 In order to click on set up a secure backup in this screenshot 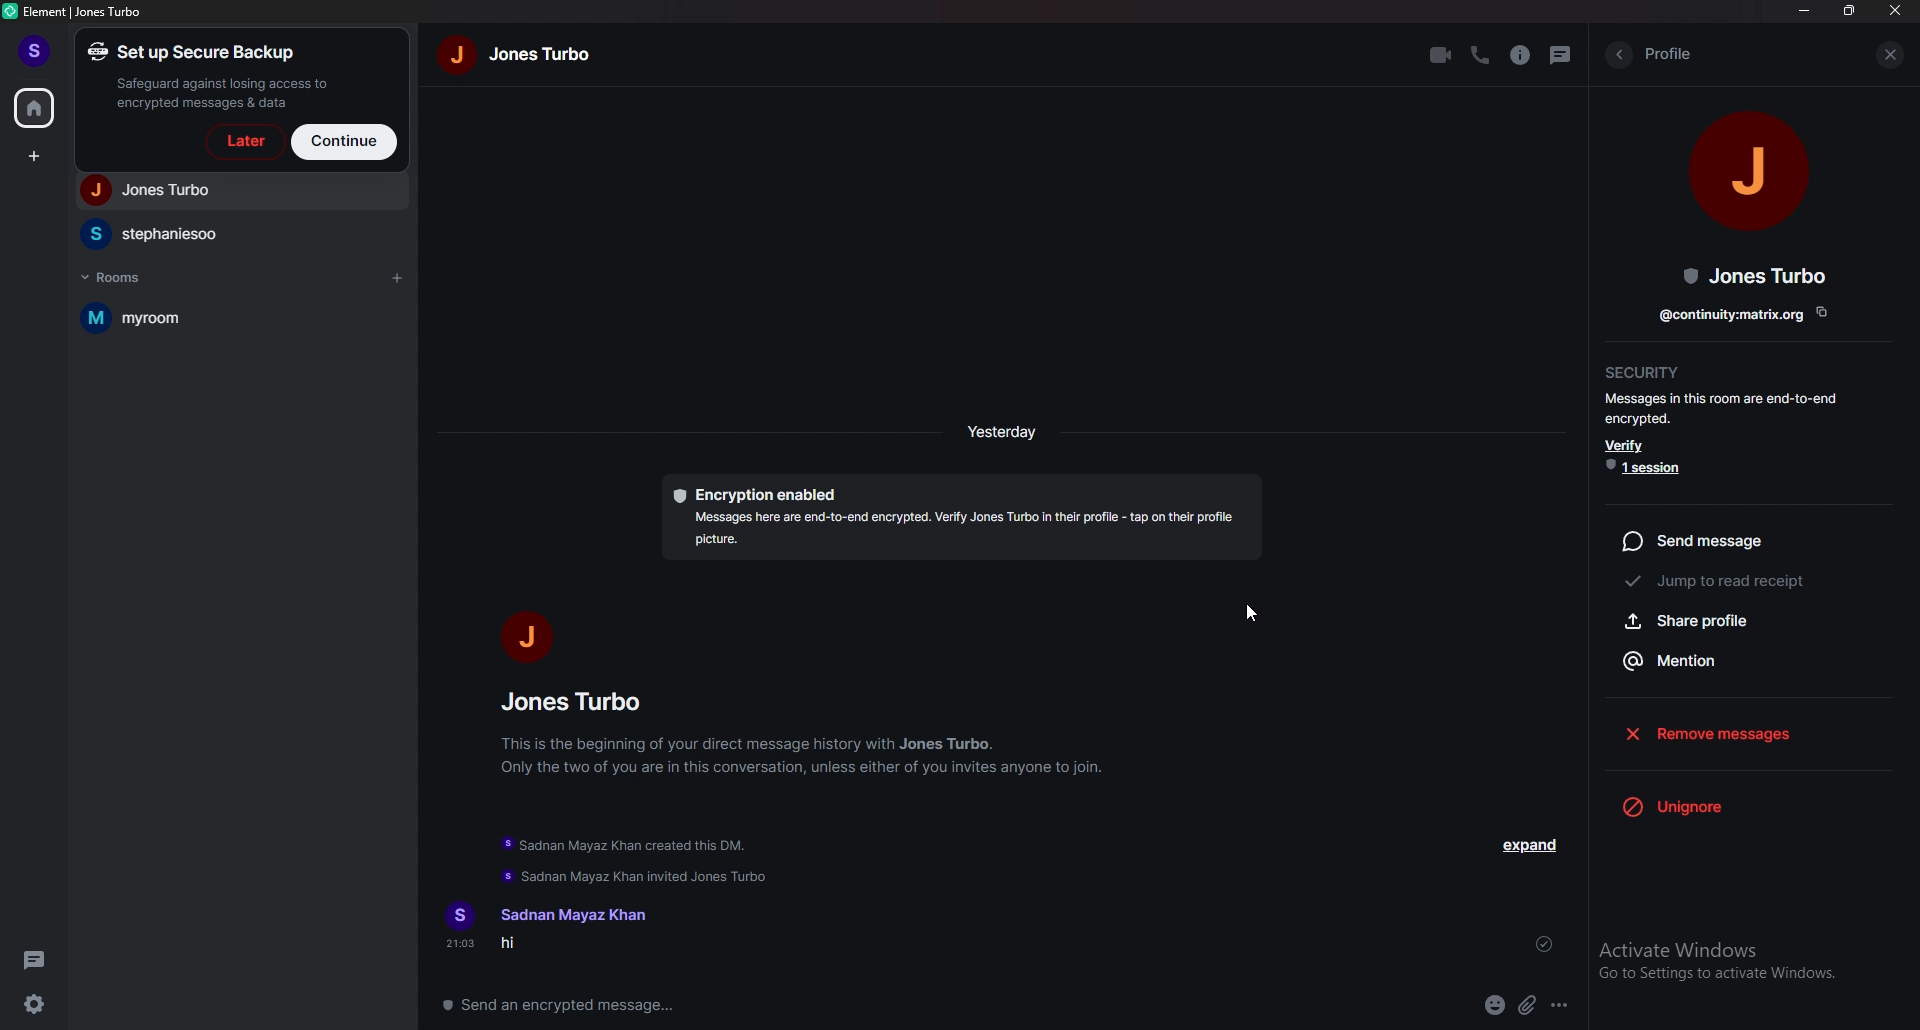, I will do `click(214, 75)`.